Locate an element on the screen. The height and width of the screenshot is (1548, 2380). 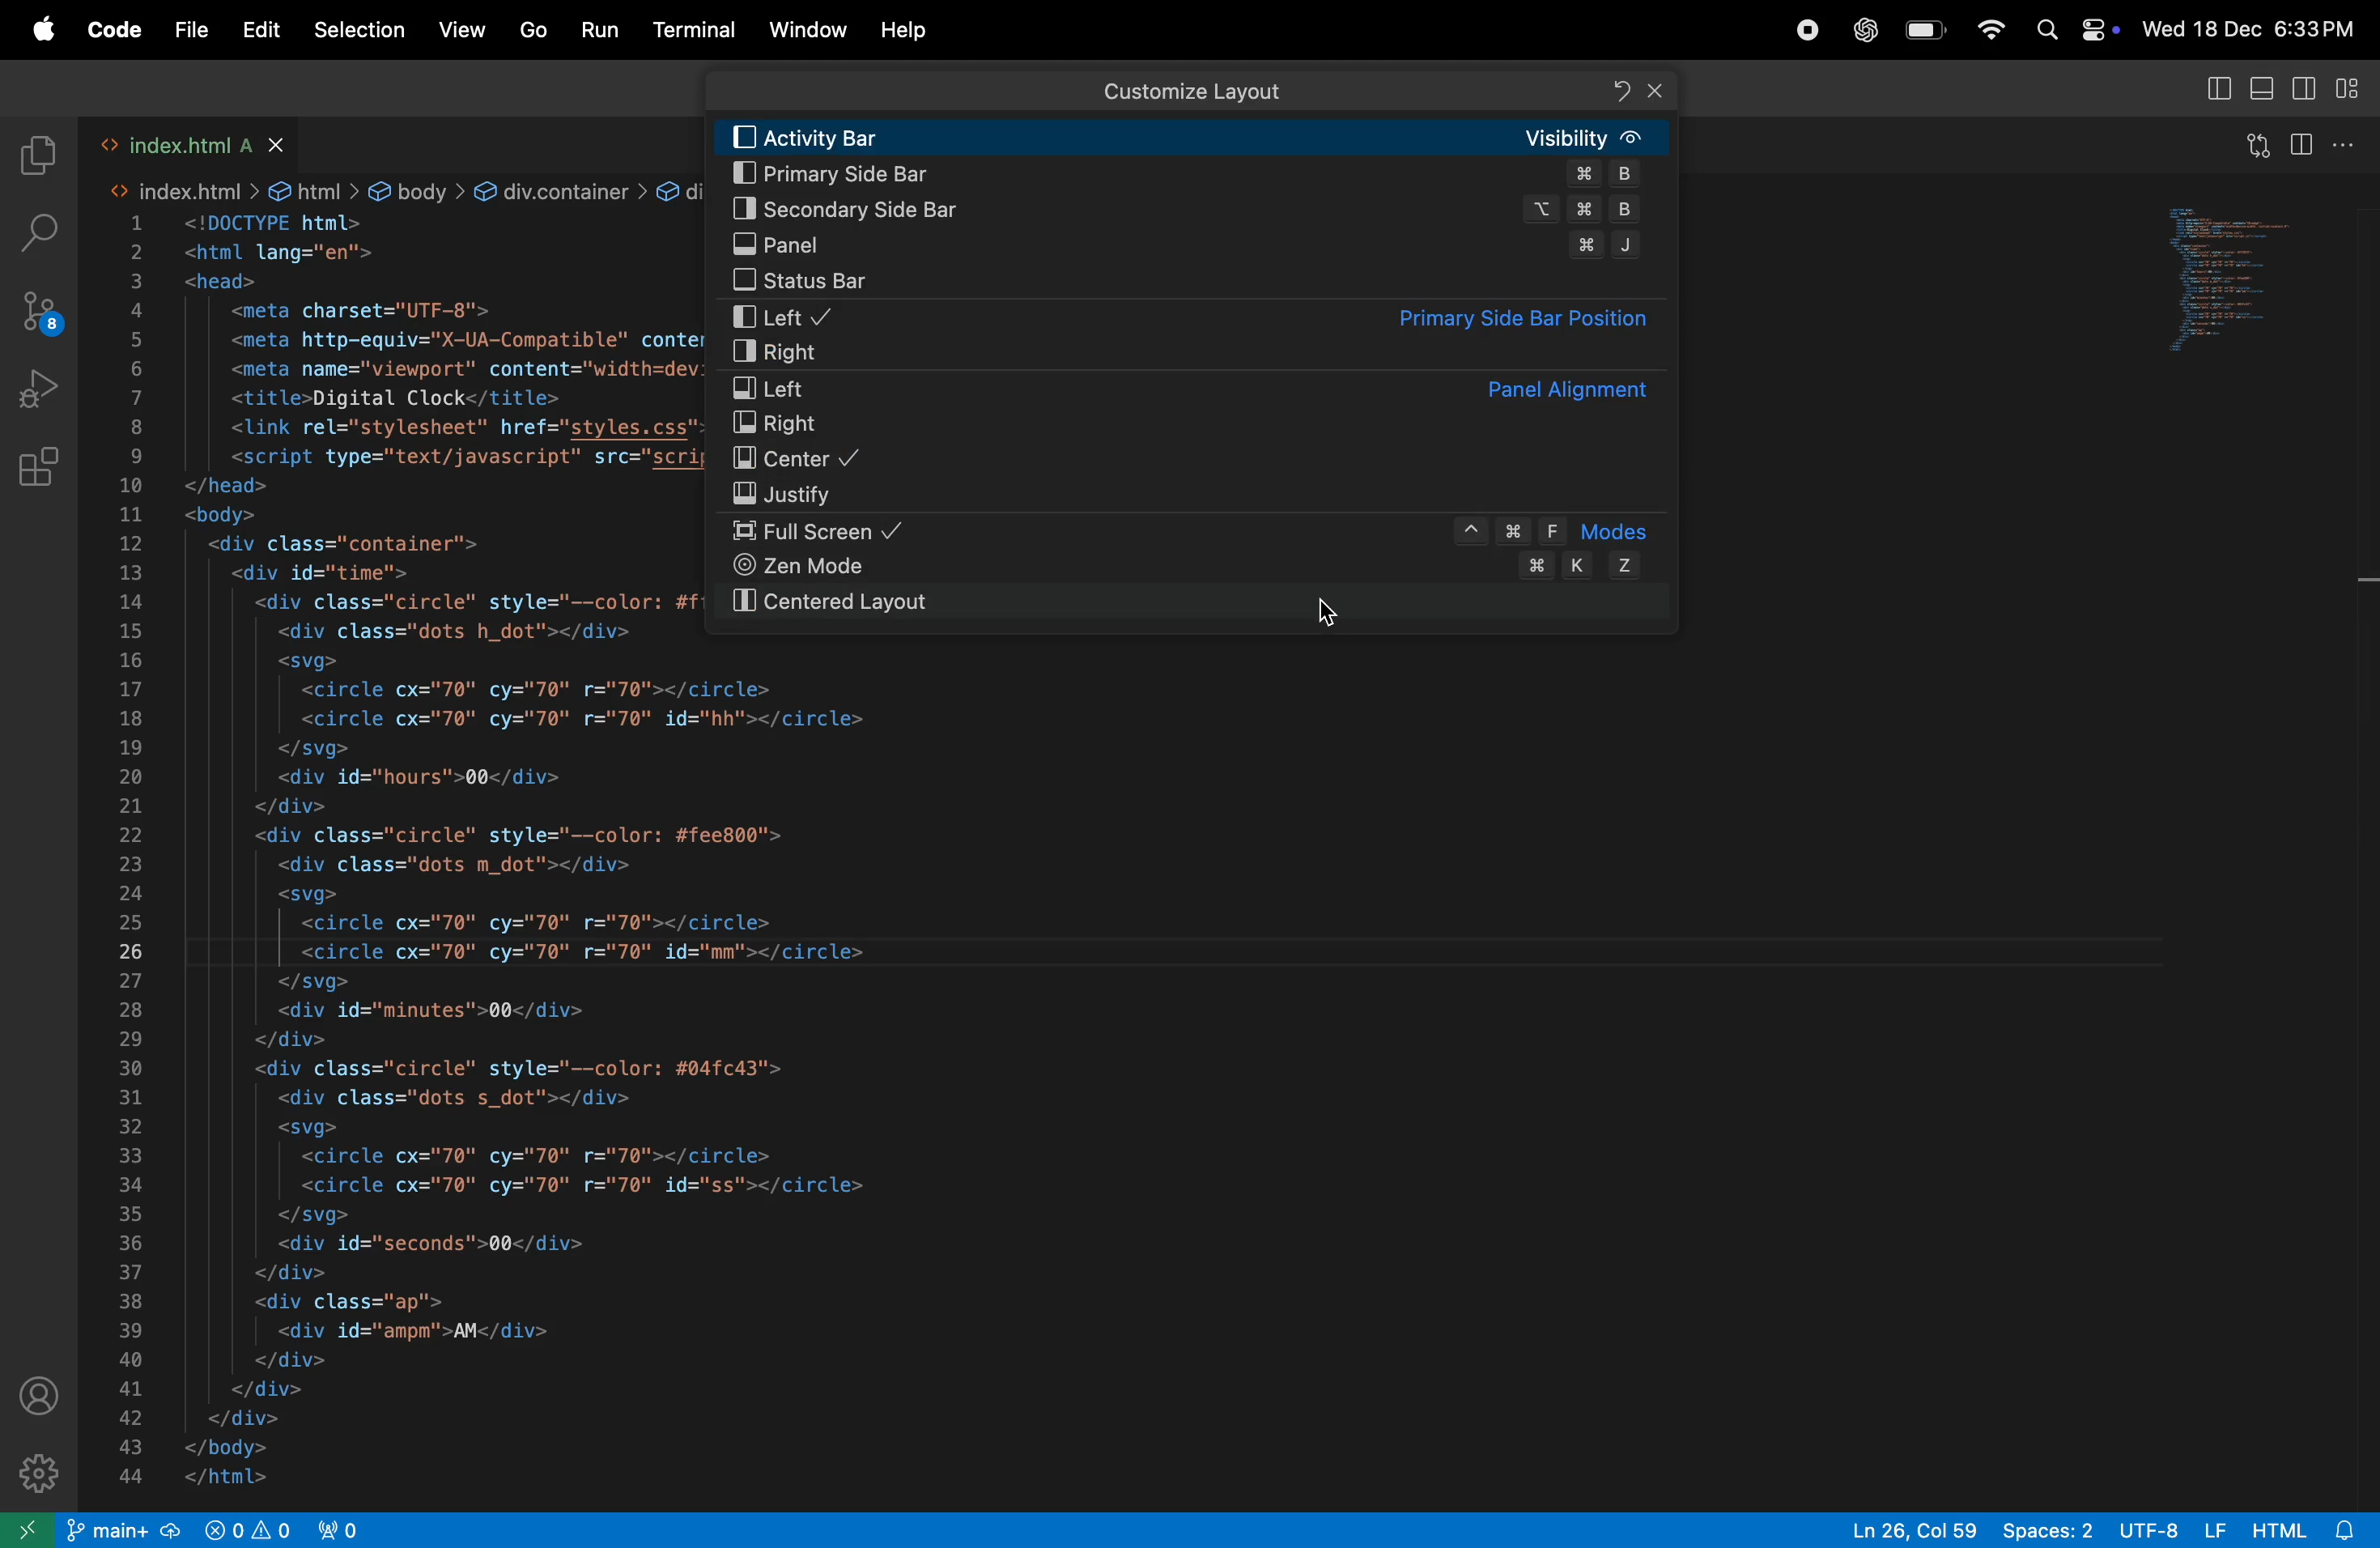
activity bar is located at coordinates (1193, 135).